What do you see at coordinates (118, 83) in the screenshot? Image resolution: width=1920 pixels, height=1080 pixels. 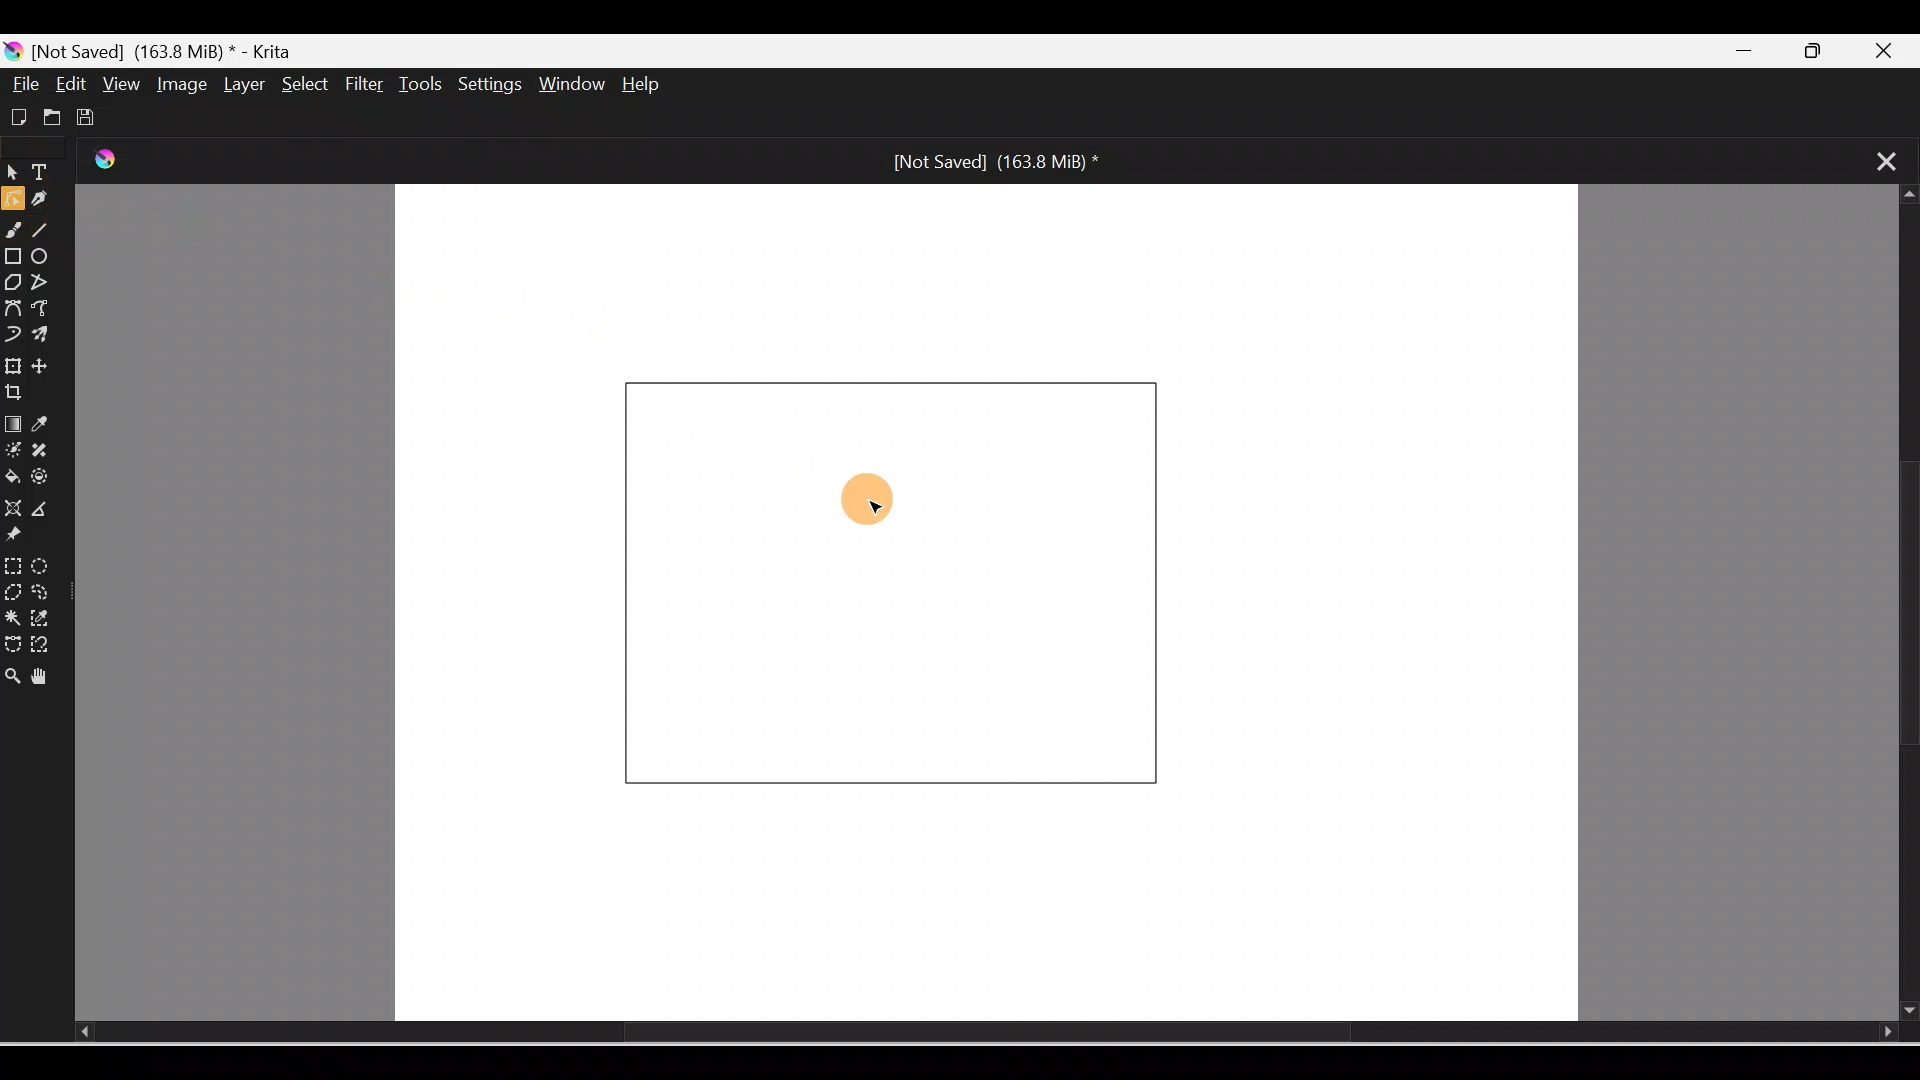 I see `View` at bounding box center [118, 83].